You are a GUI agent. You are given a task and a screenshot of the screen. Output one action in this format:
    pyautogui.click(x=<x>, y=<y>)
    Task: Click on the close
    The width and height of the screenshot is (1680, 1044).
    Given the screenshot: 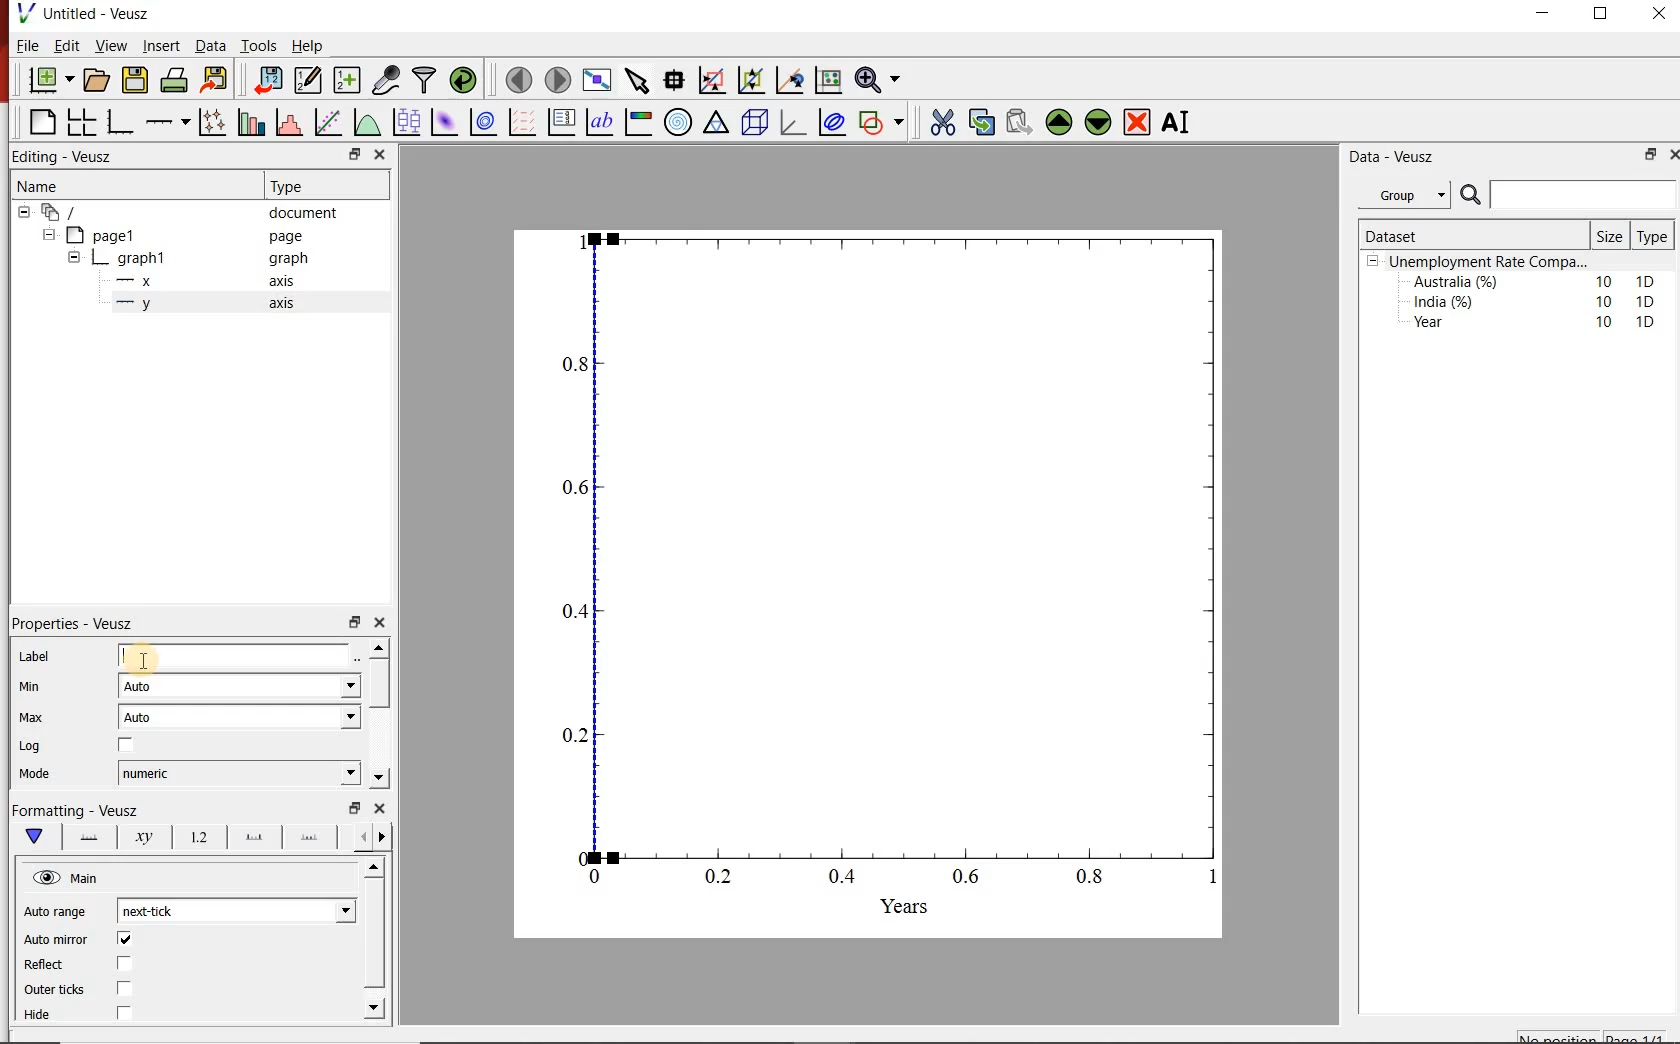 What is the action you would take?
    pyautogui.click(x=1657, y=18)
    